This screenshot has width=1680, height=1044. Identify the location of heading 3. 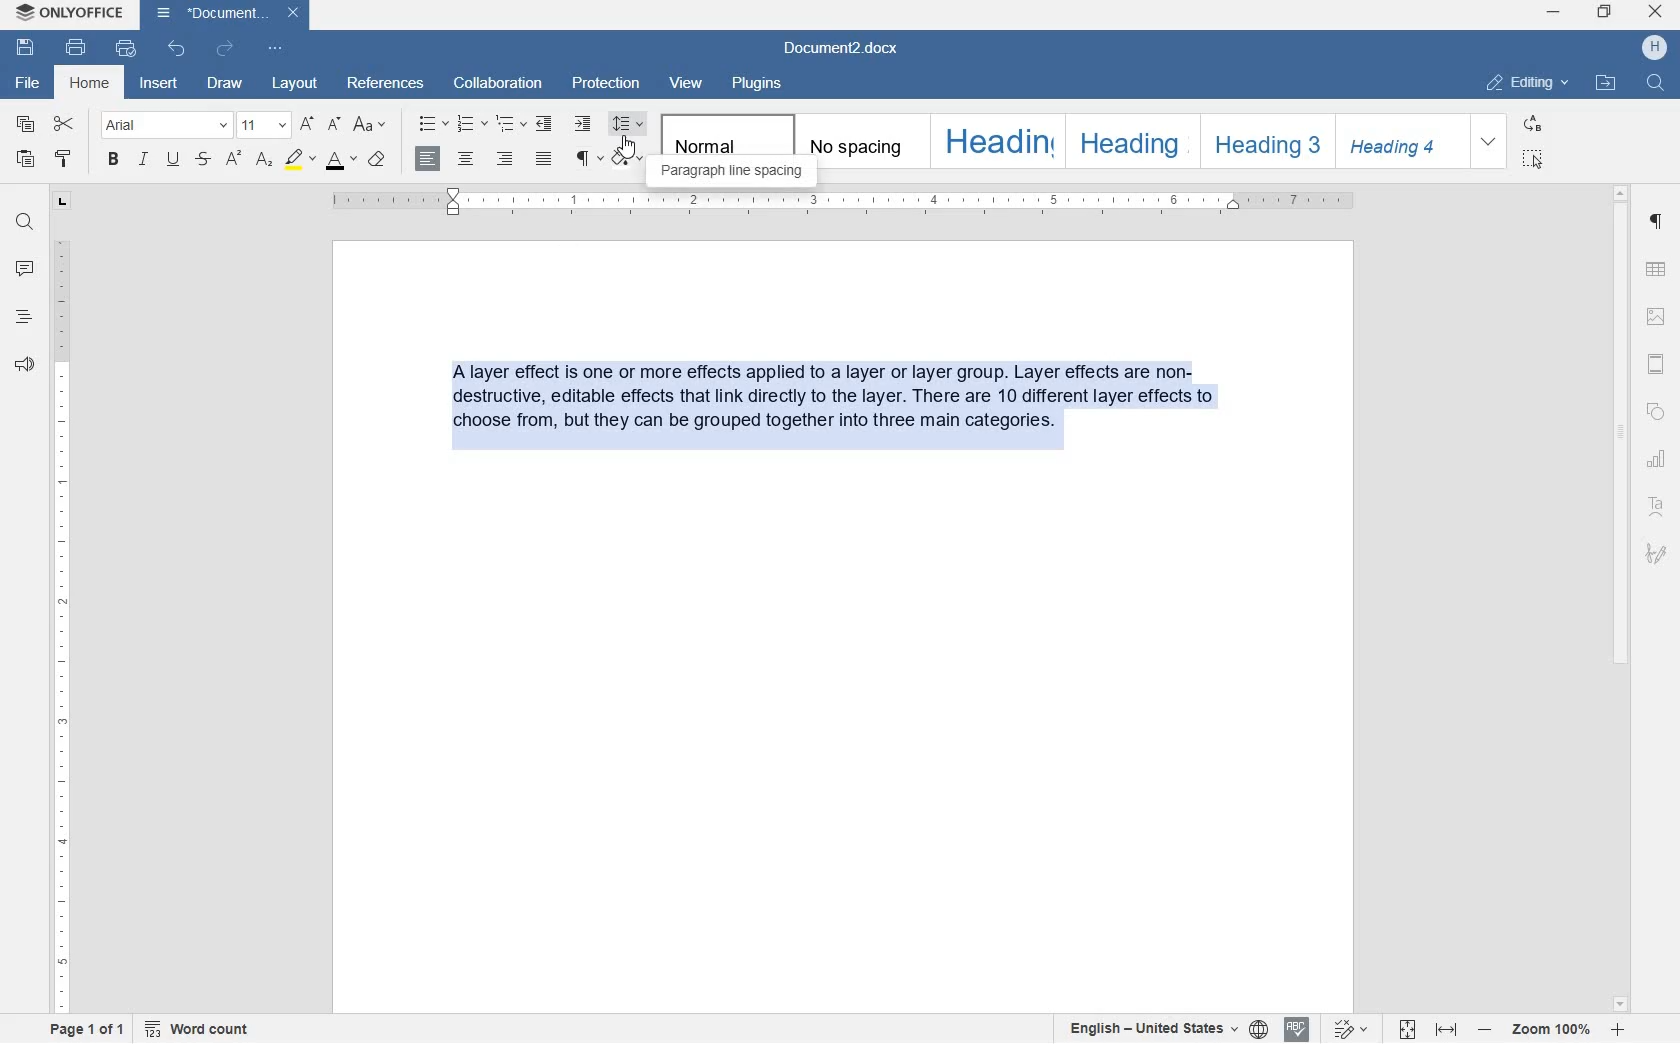
(1267, 142).